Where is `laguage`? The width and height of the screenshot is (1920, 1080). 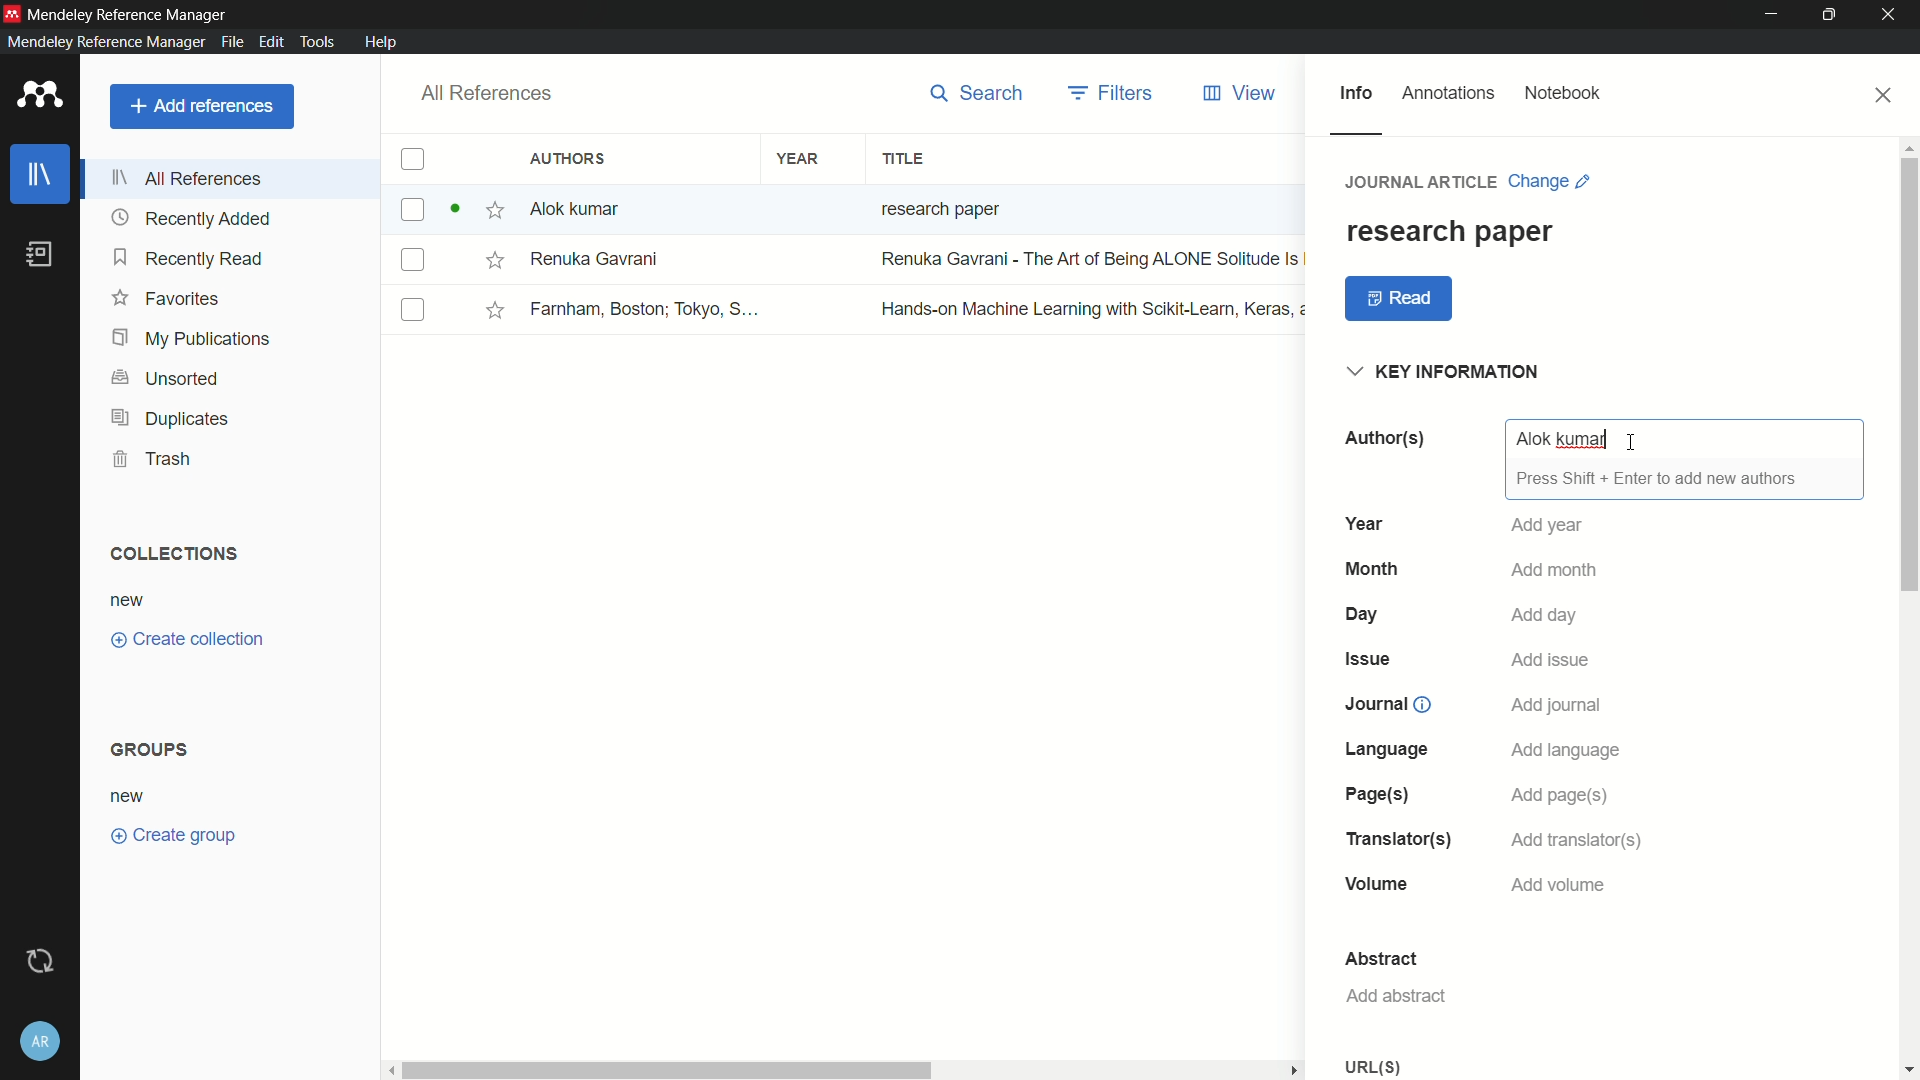
laguage is located at coordinates (1385, 749).